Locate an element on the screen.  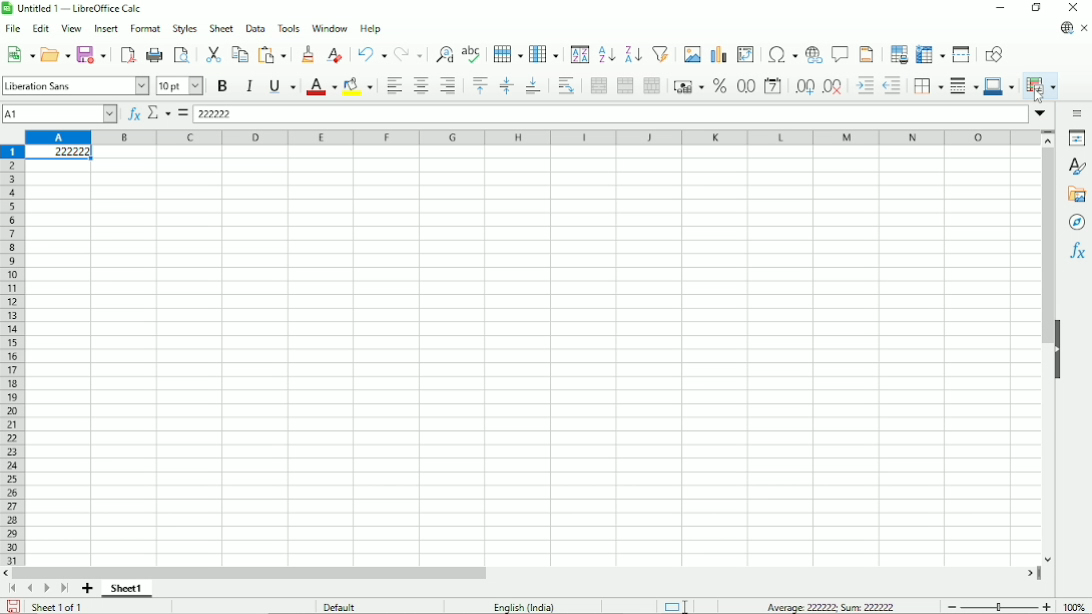
Auto filter is located at coordinates (661, 52).